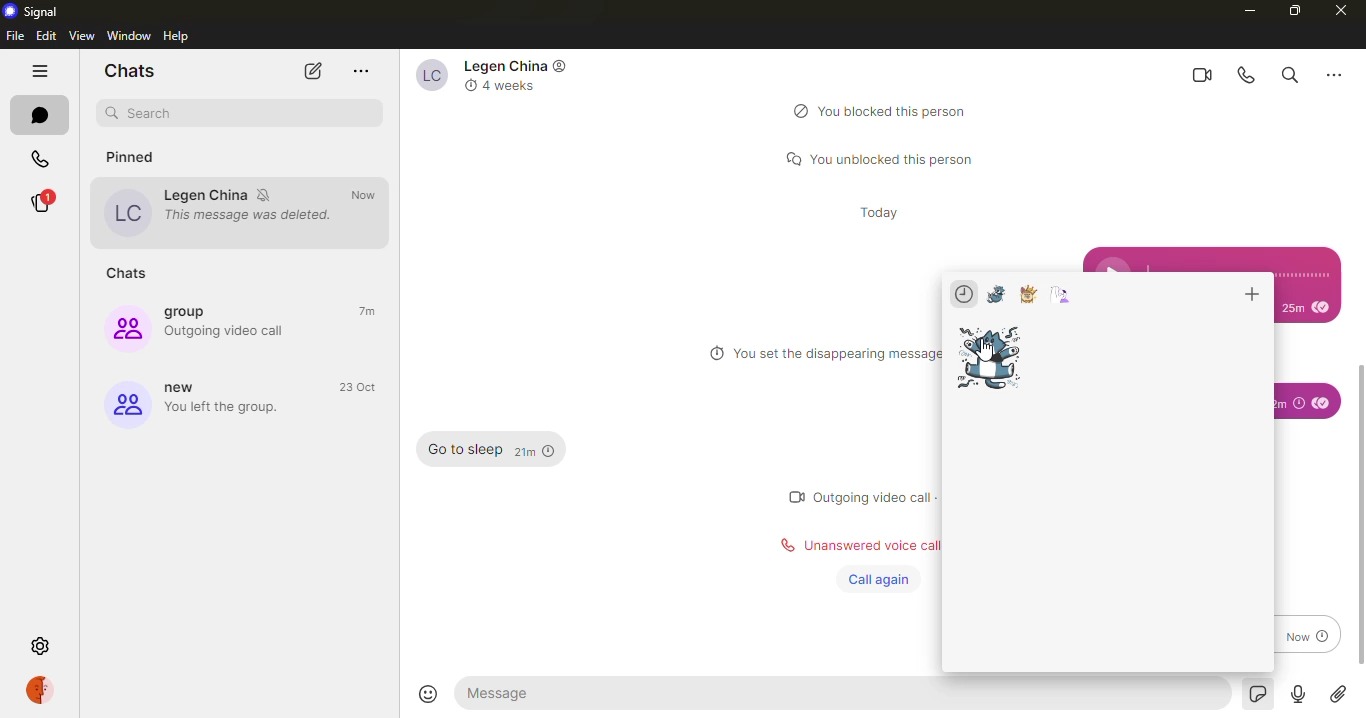 The image size is (1366, 718). Describe the element at coordinates (370, 312) in the screenshot. I see `7m` at that location.